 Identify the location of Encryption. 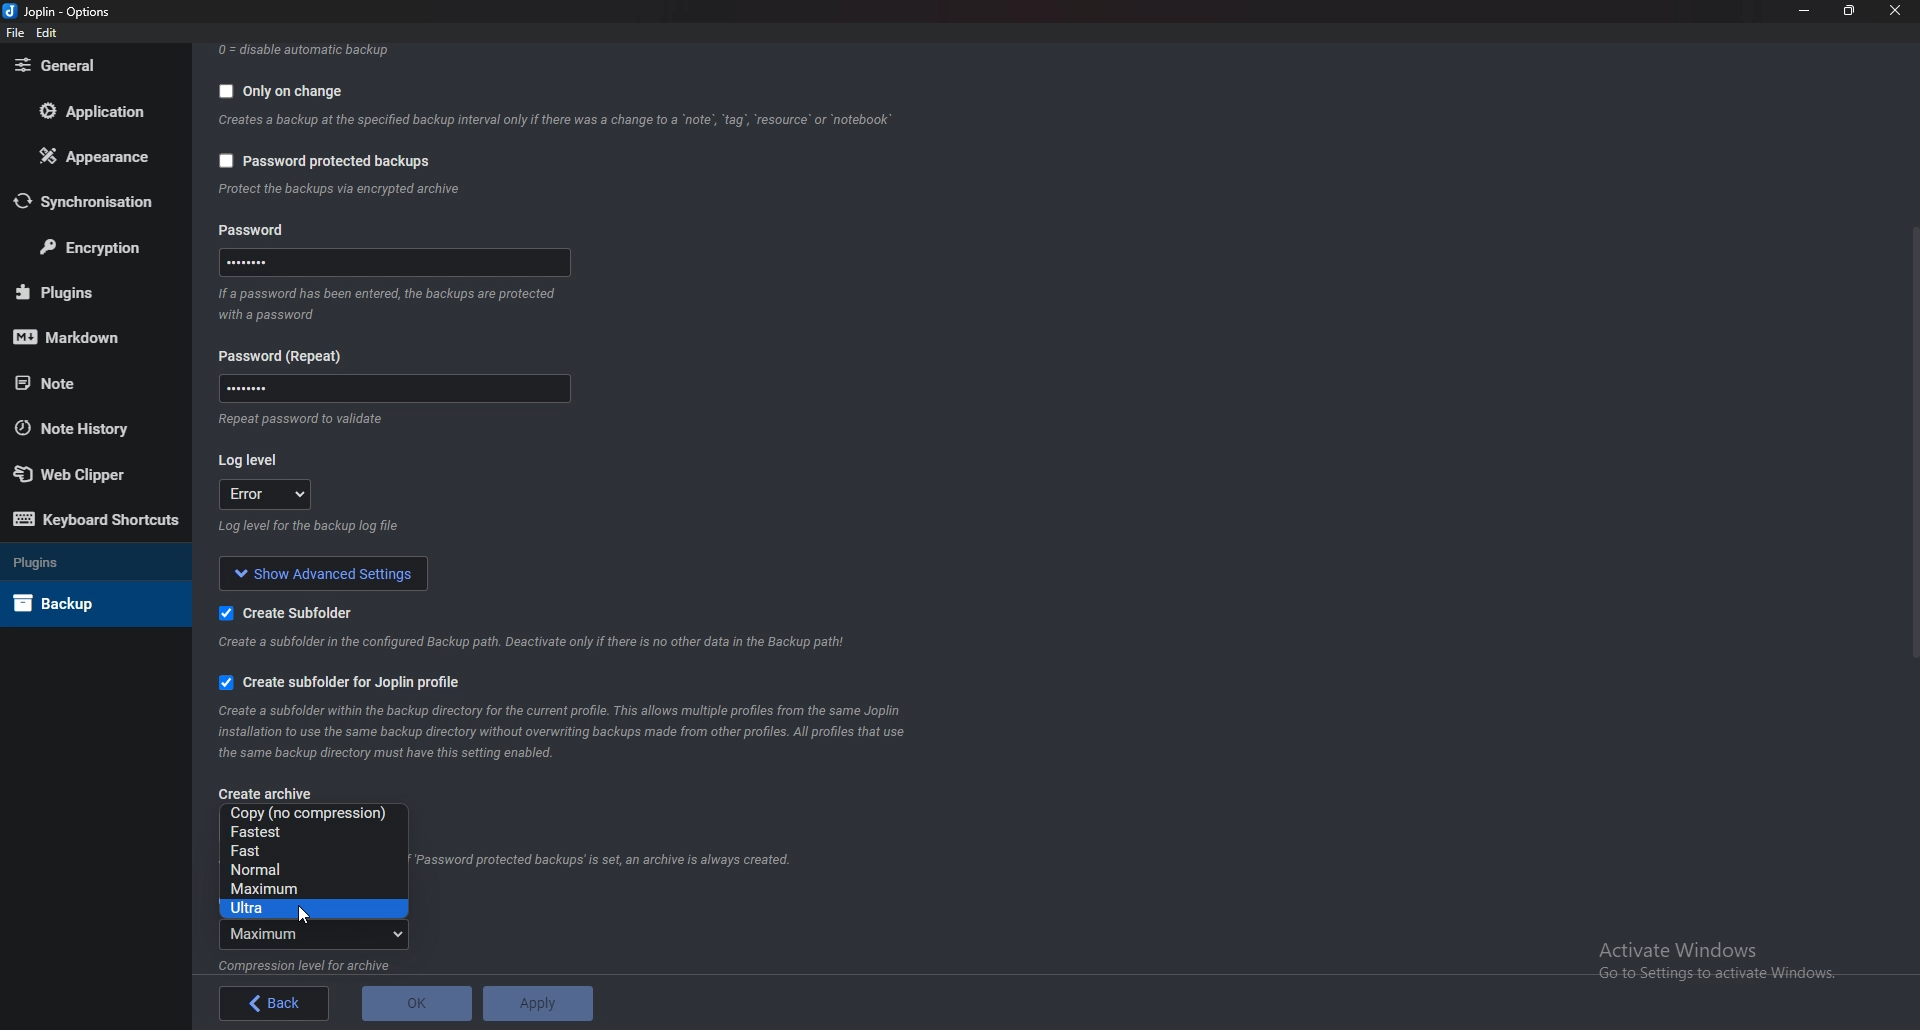
(93, 246).